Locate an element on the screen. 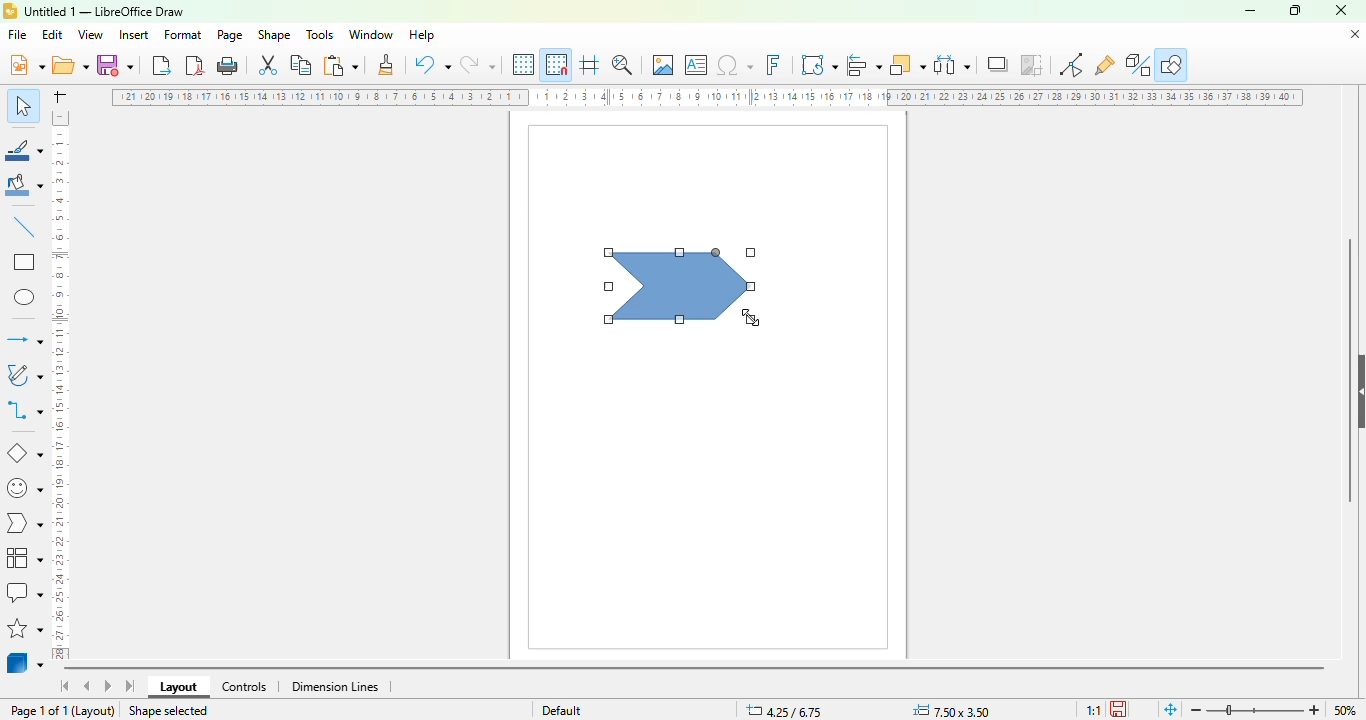  flowchart is located at coordinates (25, 558).